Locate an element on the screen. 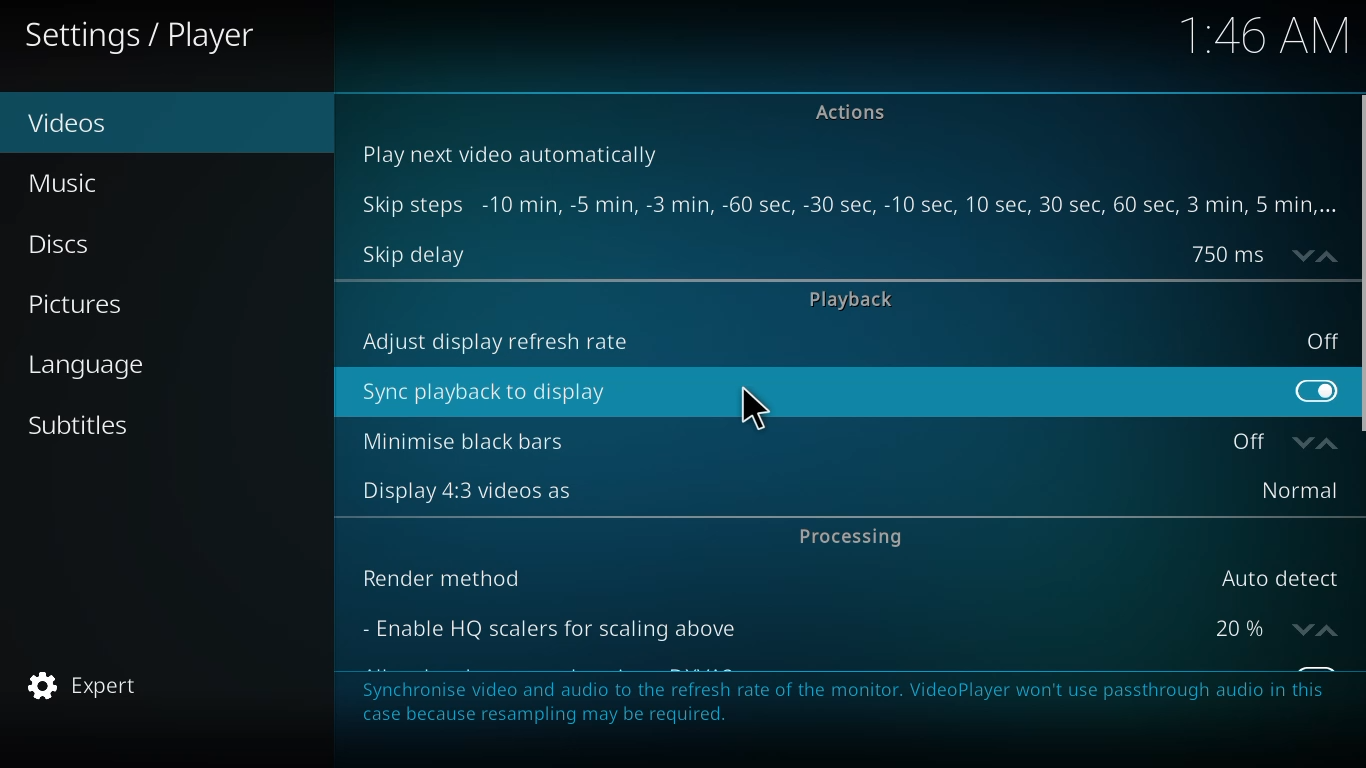  playback is located at coordinates (851, 296).